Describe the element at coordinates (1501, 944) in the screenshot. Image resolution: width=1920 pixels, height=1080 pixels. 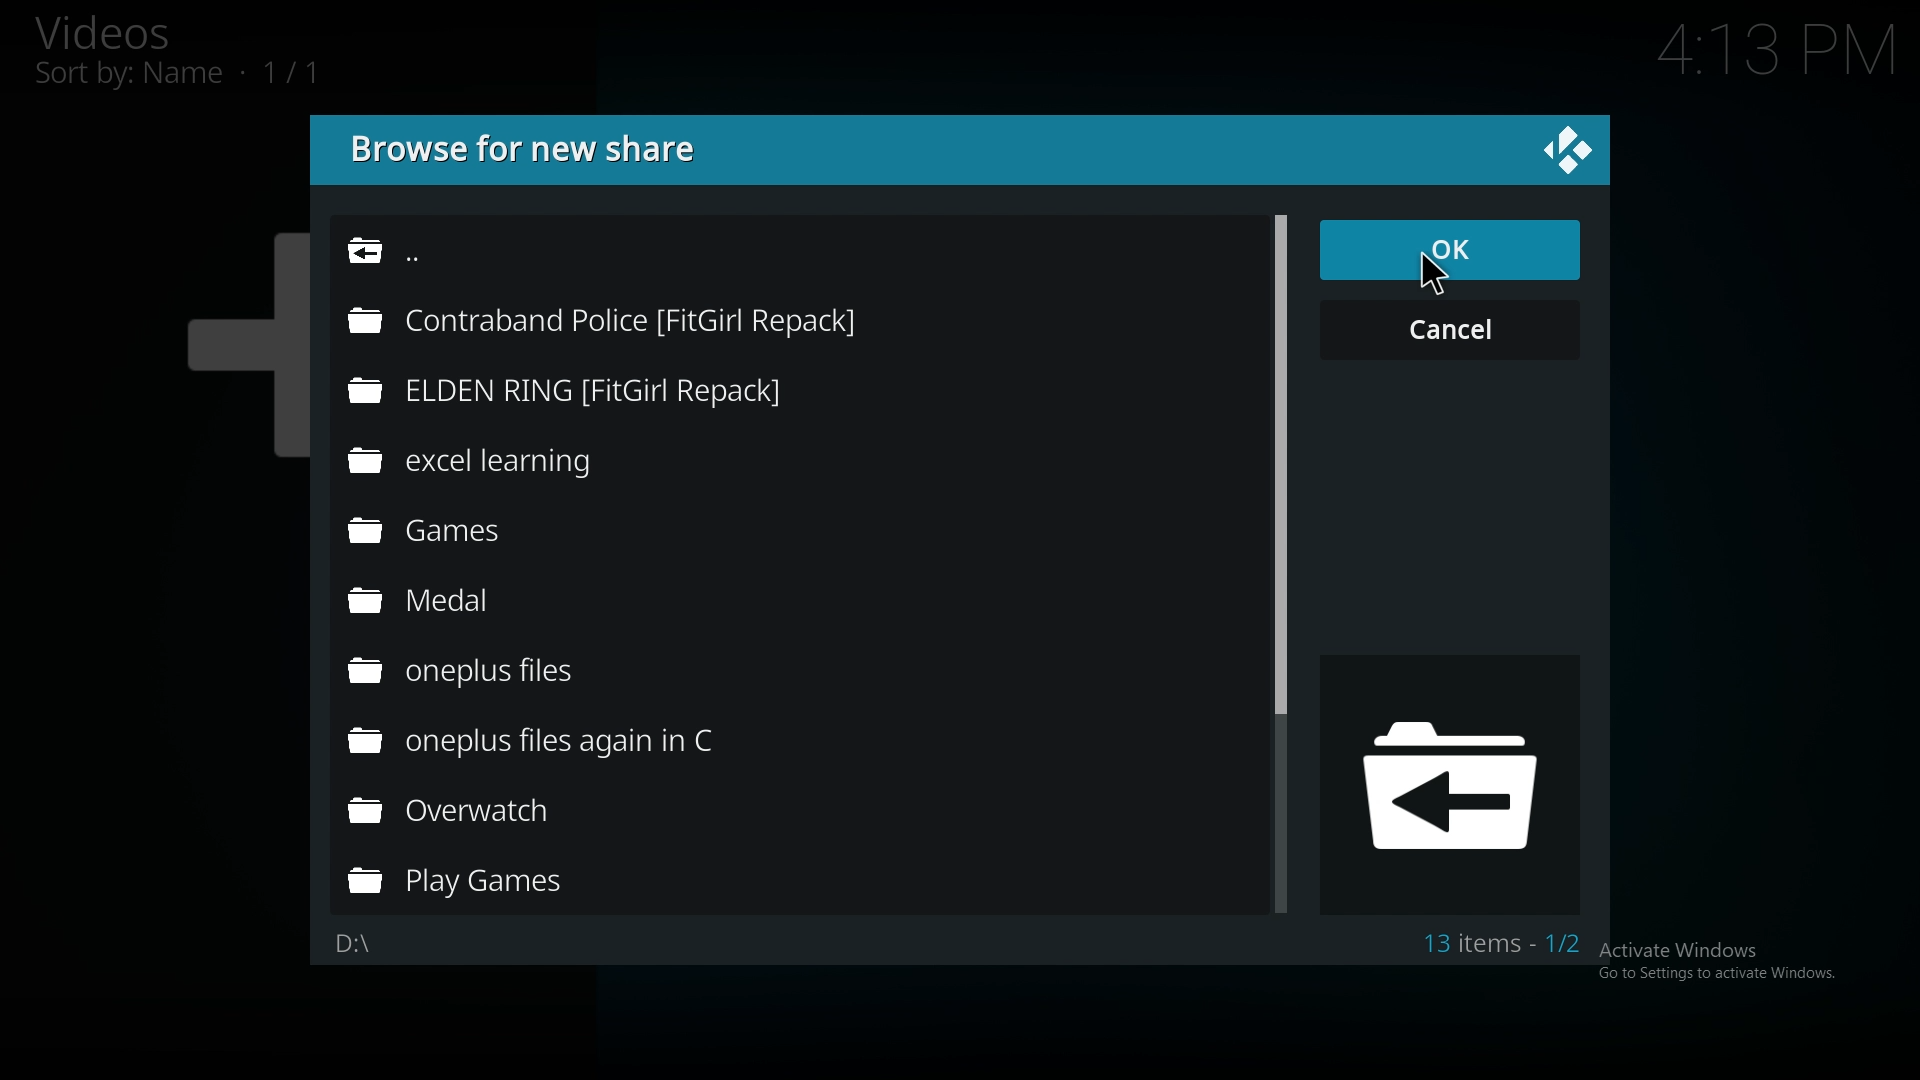
I see `13 items` at that location.